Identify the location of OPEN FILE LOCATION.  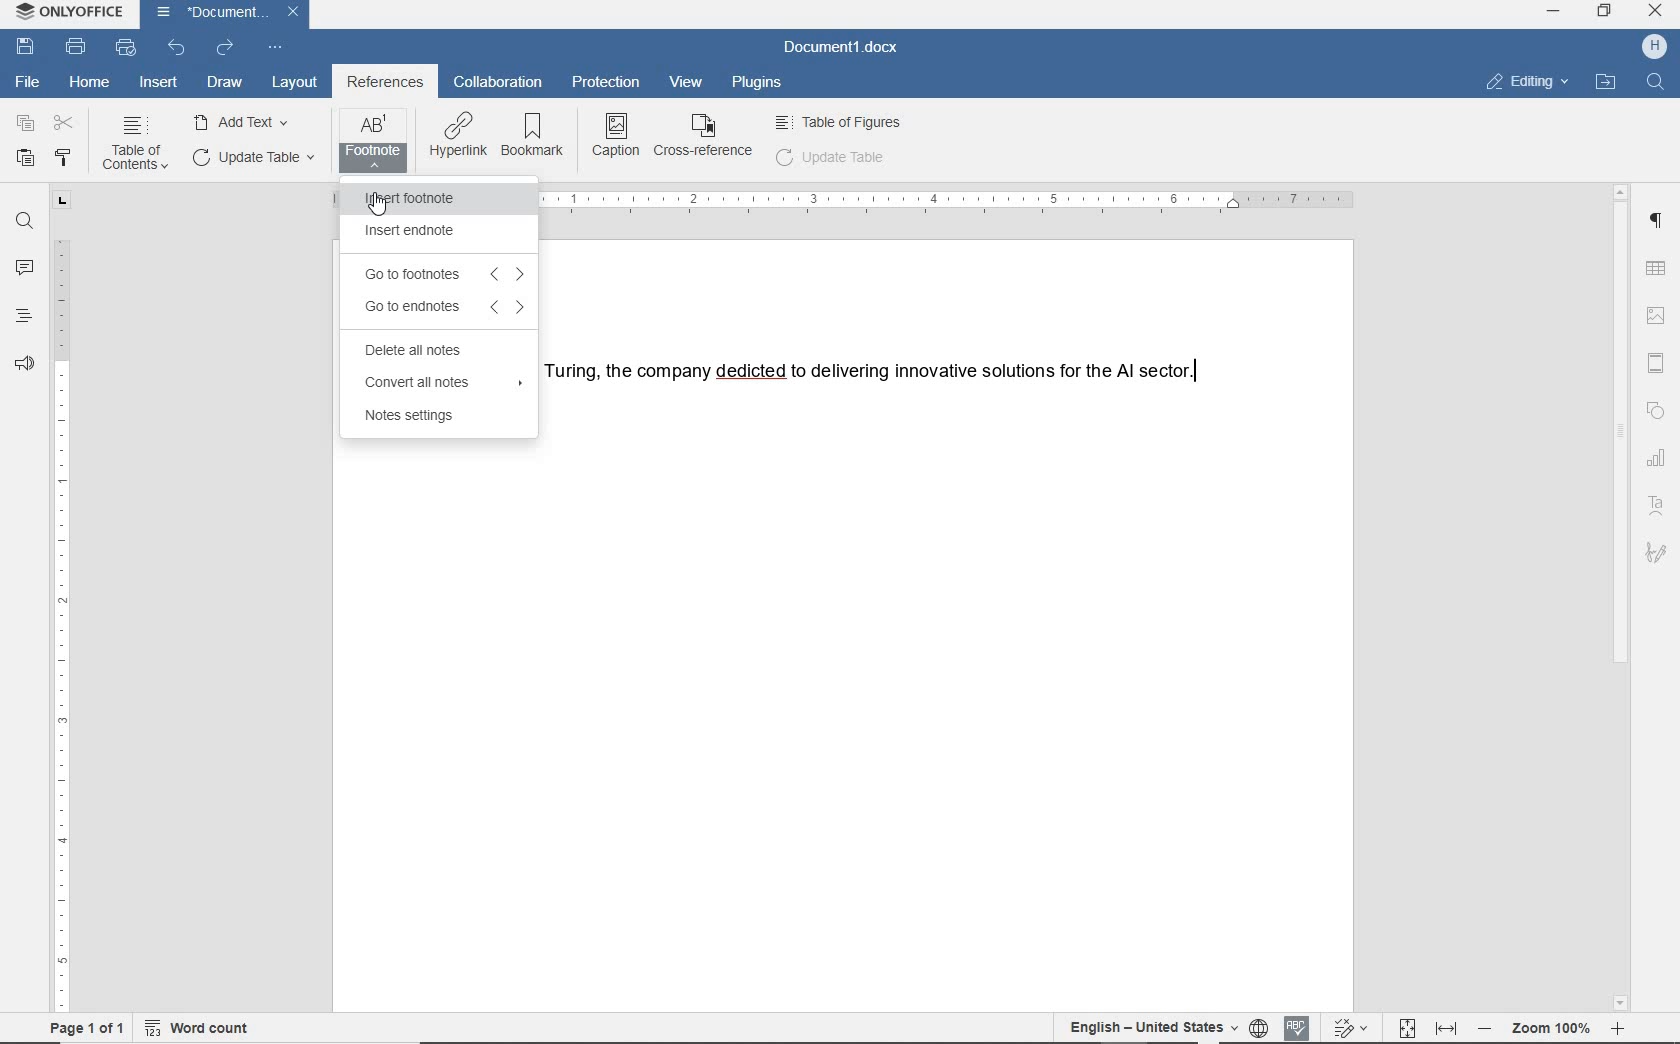
(1605, 81).